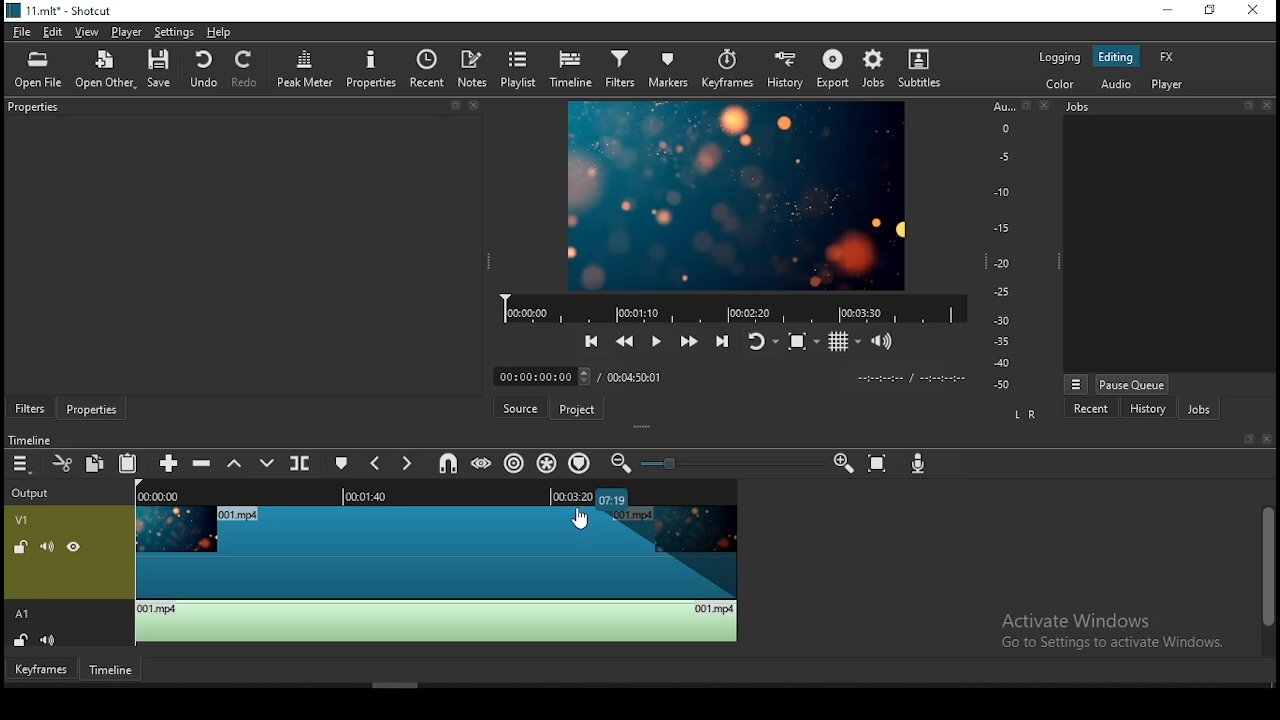 This screenshot has width=1280, height=720. I want to click on scroll bar, so click(1265, 576).